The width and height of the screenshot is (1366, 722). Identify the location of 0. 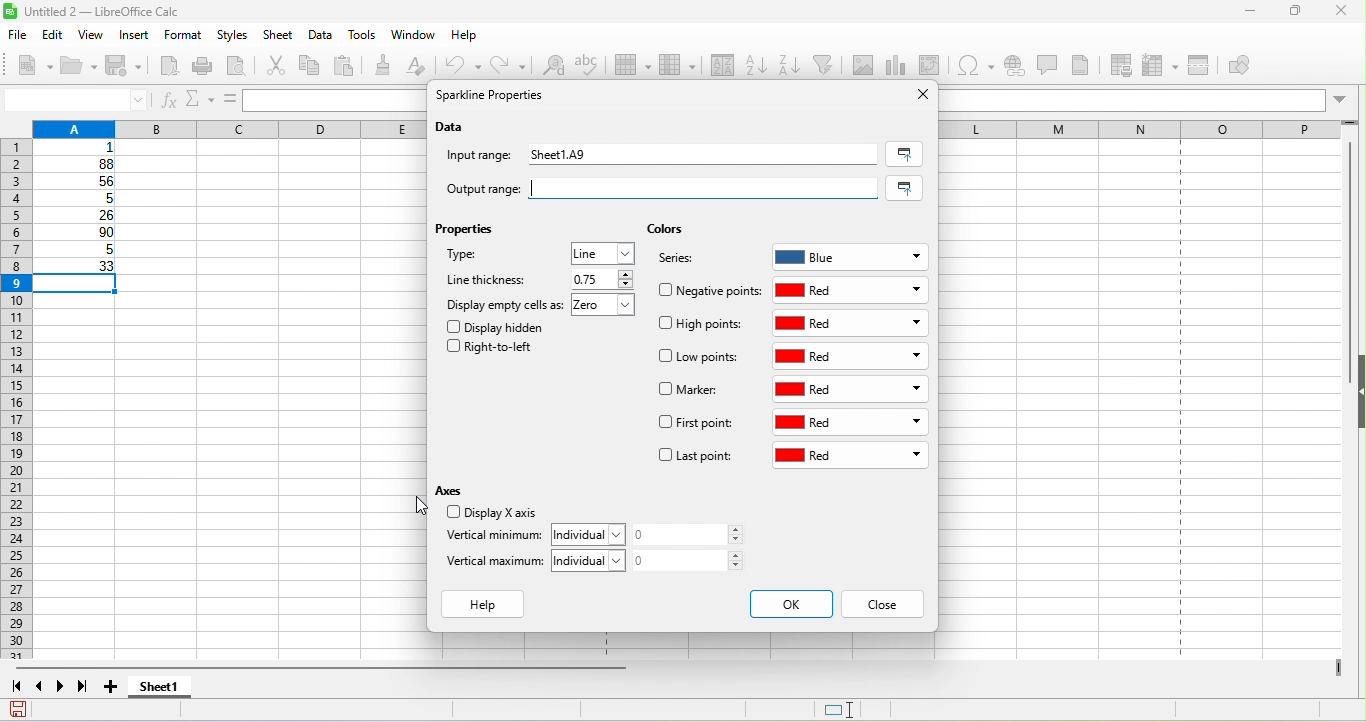
(694, 535).